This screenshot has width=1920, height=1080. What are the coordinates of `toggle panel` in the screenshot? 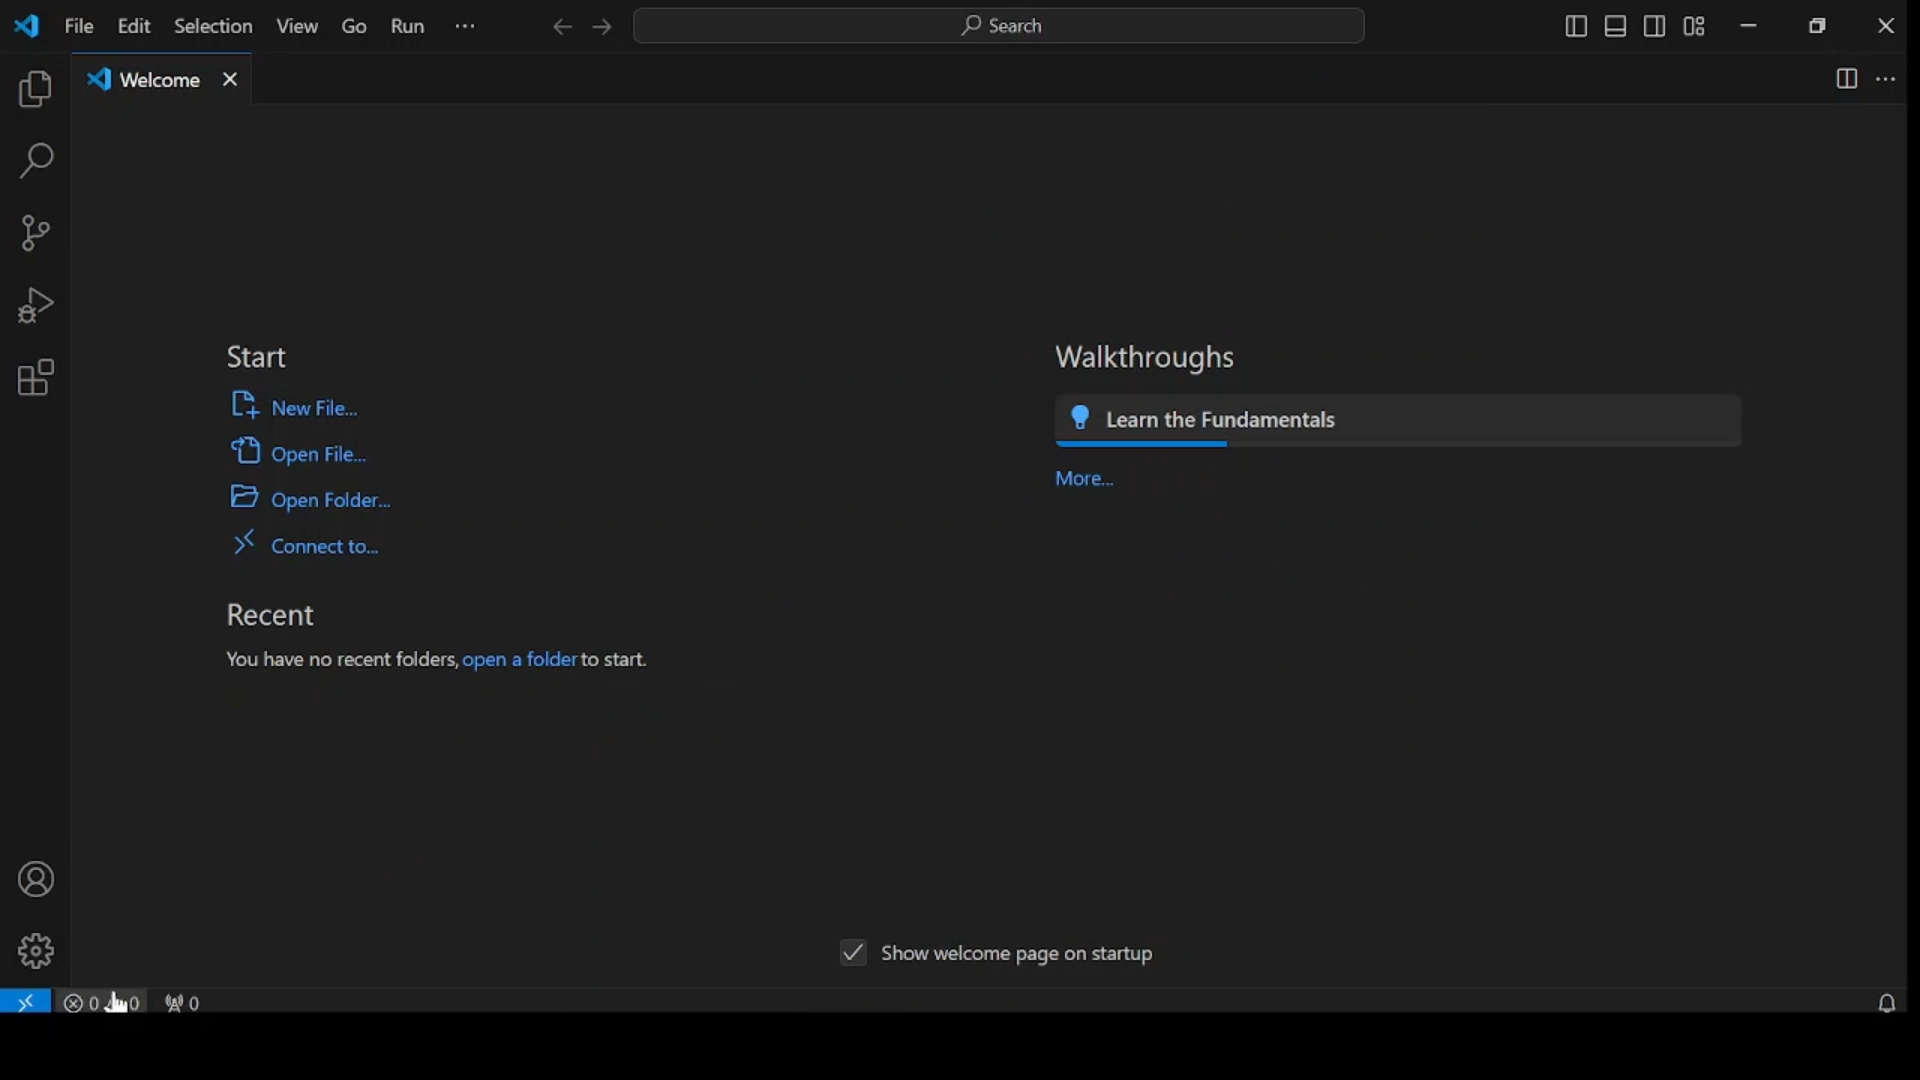 It's located at (1615, 27).